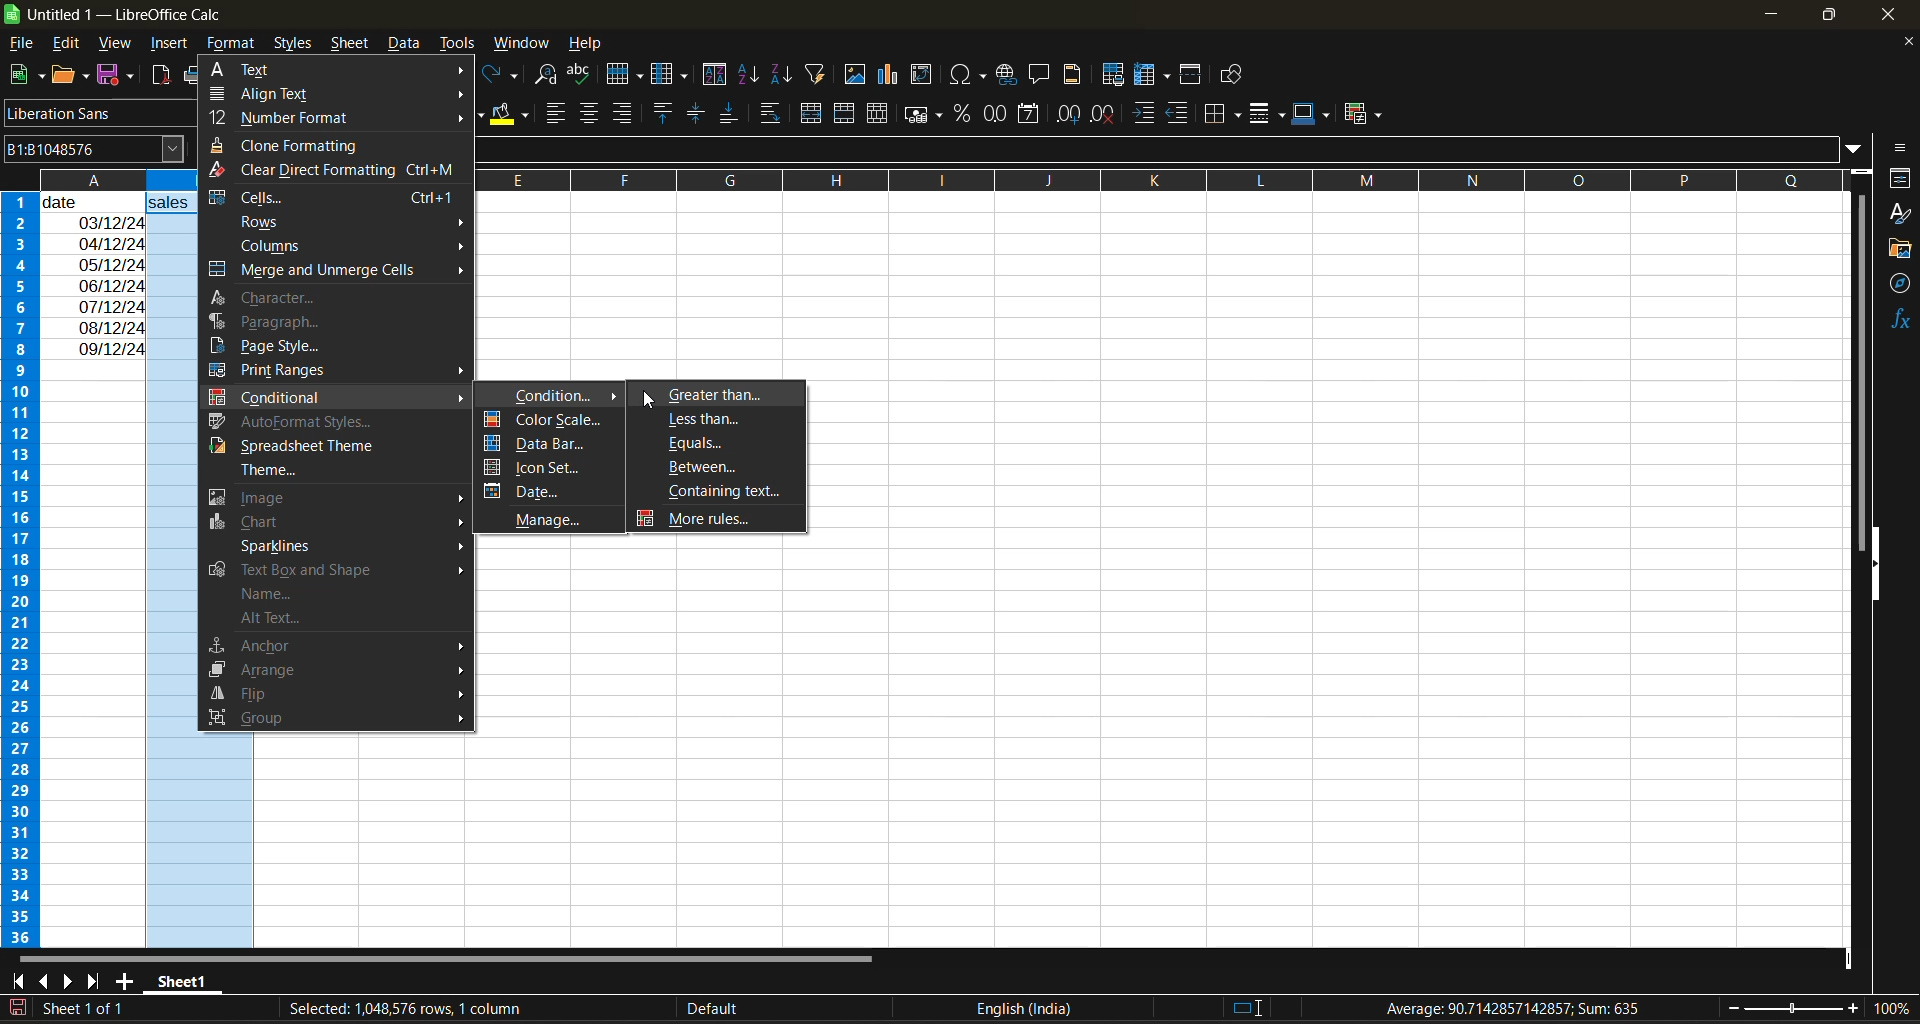  What do you see at coordinates (556, 114) in the screenshot?
I see `align left` at bounding box center [556, 114].